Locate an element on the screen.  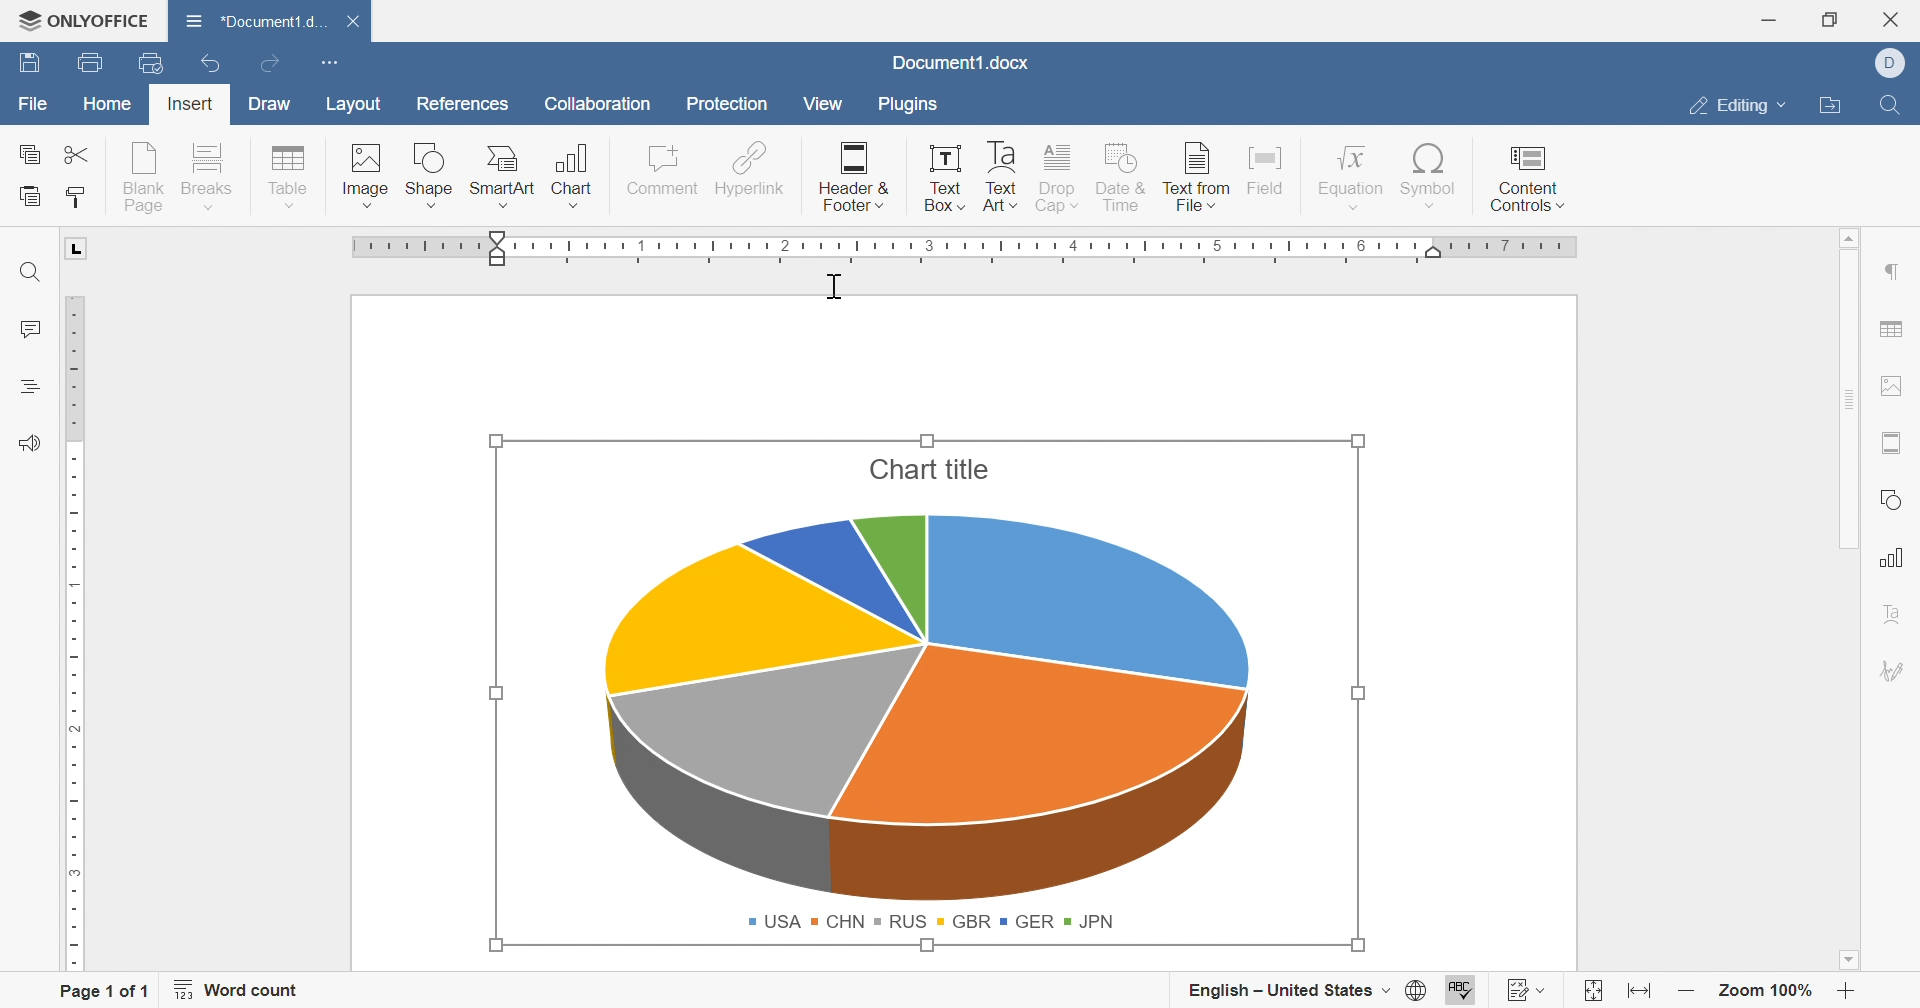
Editing is located at coordinates (1729, 107).